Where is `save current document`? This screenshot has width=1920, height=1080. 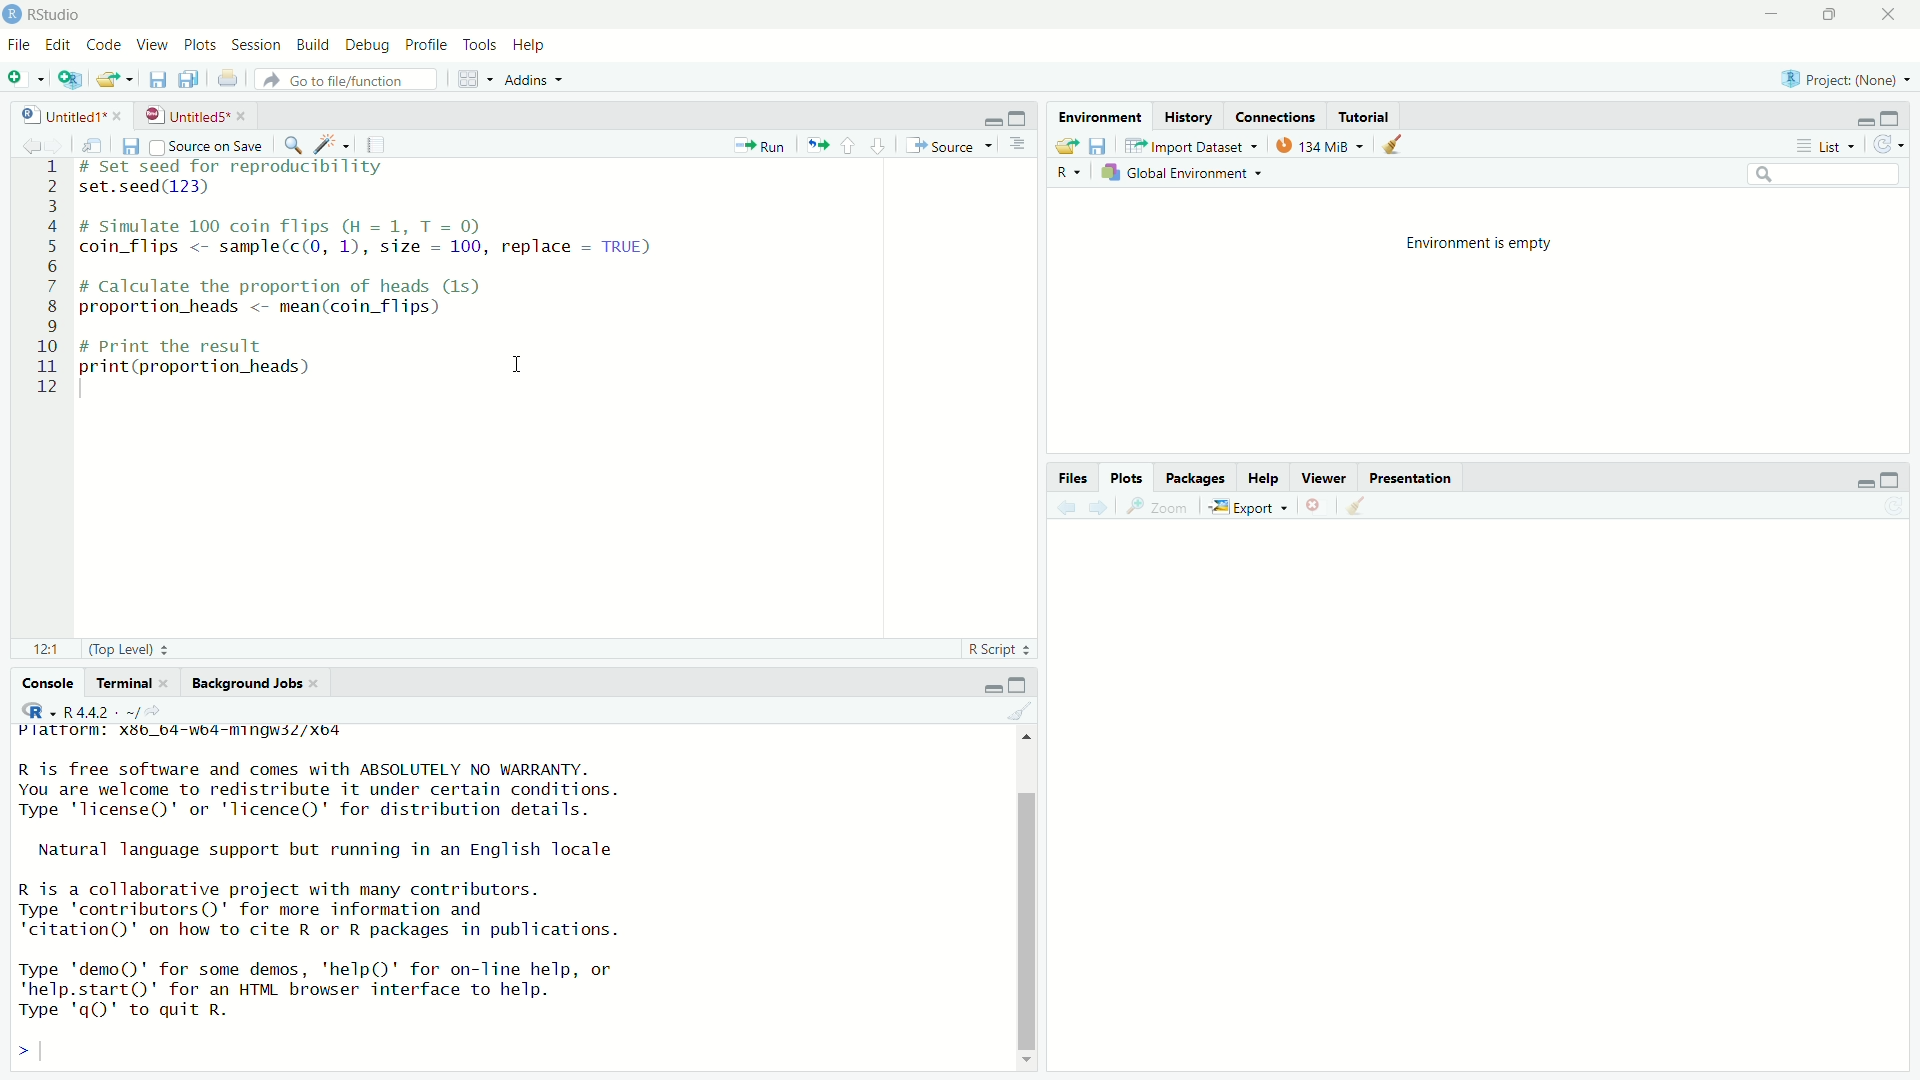 save current document is located at coordinates (129, 145).